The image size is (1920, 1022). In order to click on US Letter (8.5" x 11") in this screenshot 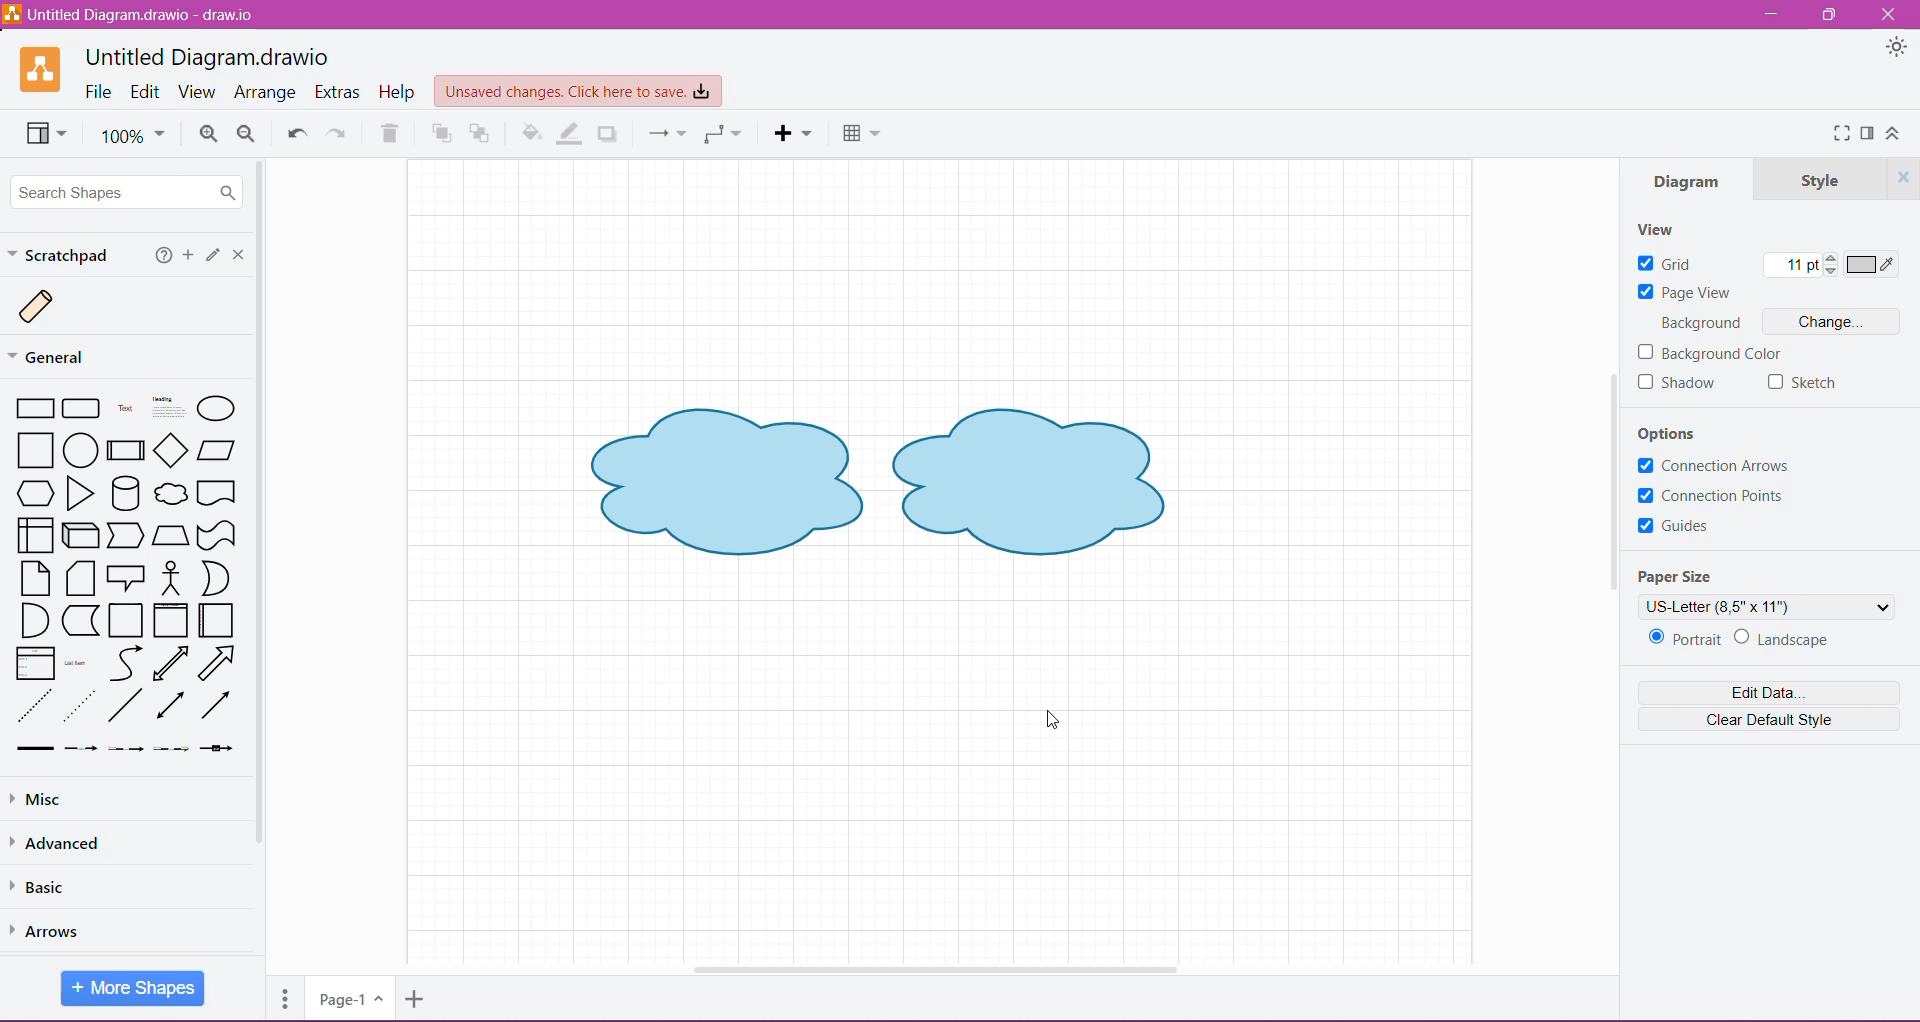, I will do `click(1768, 606)`.